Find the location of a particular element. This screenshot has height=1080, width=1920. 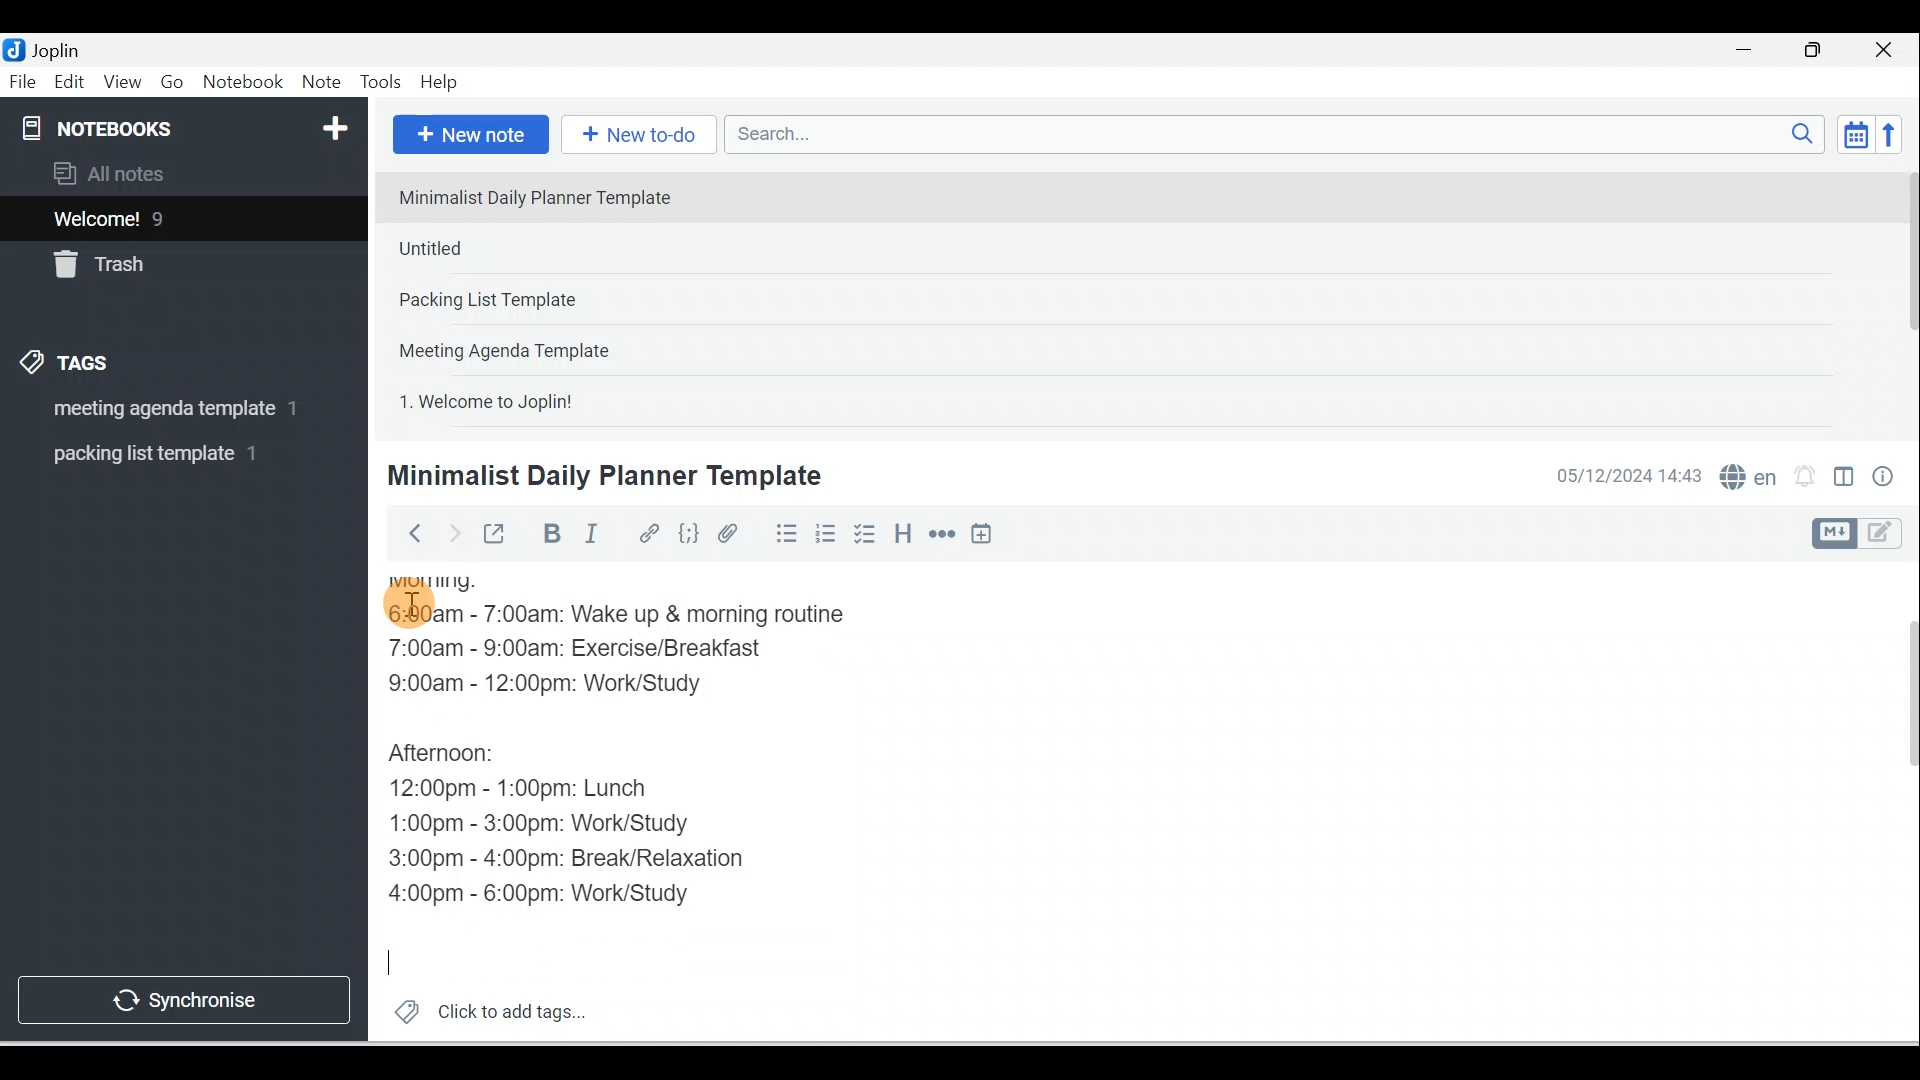

Tools is located at coordinates (380, 82).